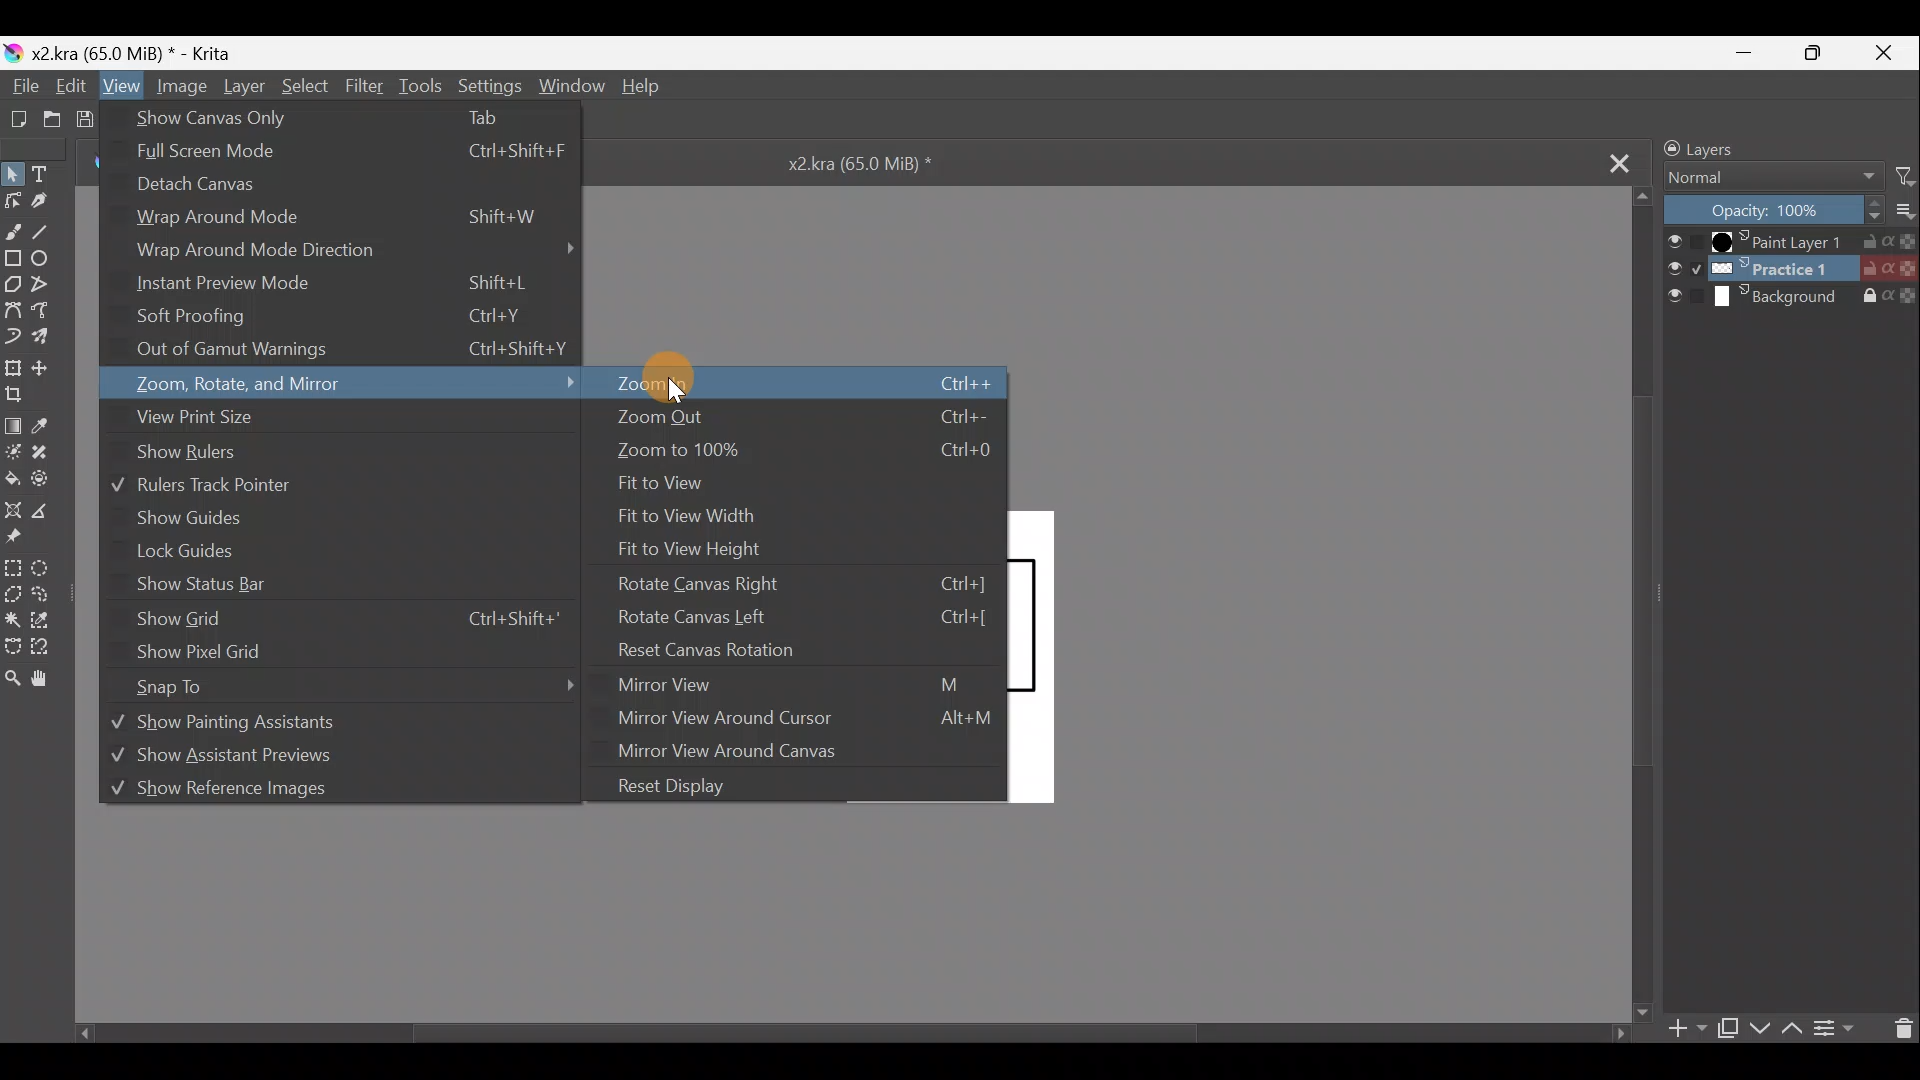 The image size is (1920, 1080). Describe the element at coordinates (50, 617) in the screenshot. I see `Similar colour selection tool` at that location.